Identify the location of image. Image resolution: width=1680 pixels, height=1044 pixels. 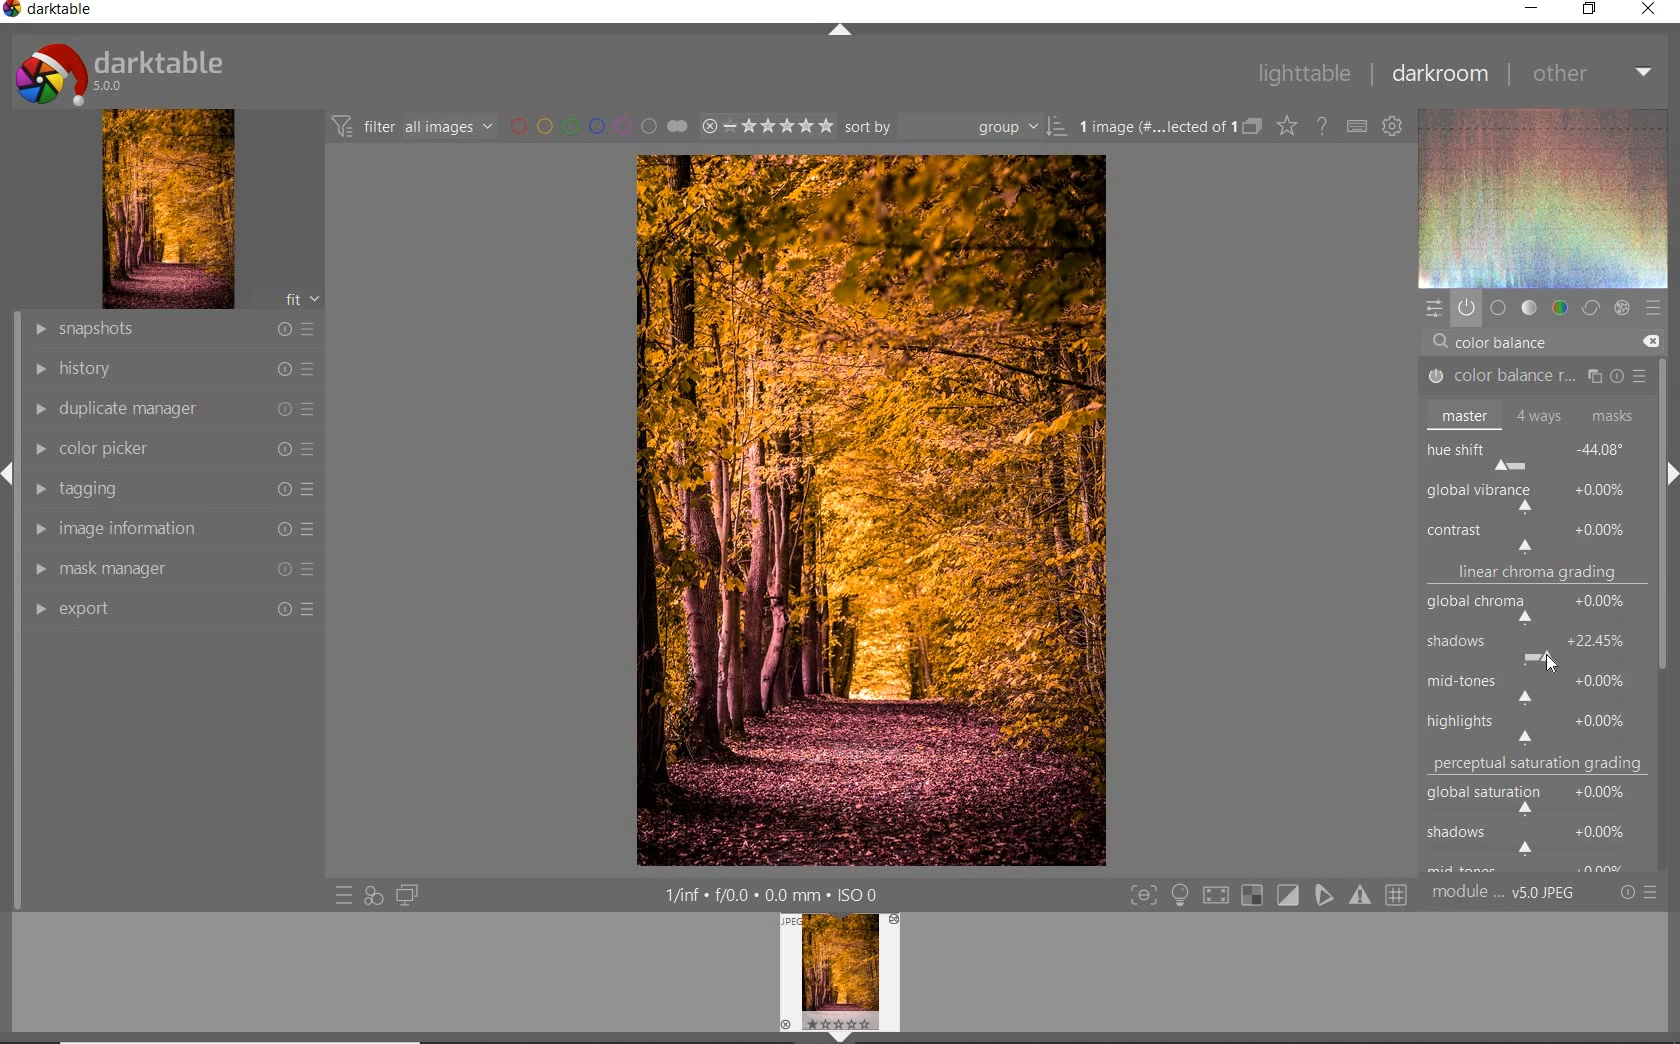
(169, 209).